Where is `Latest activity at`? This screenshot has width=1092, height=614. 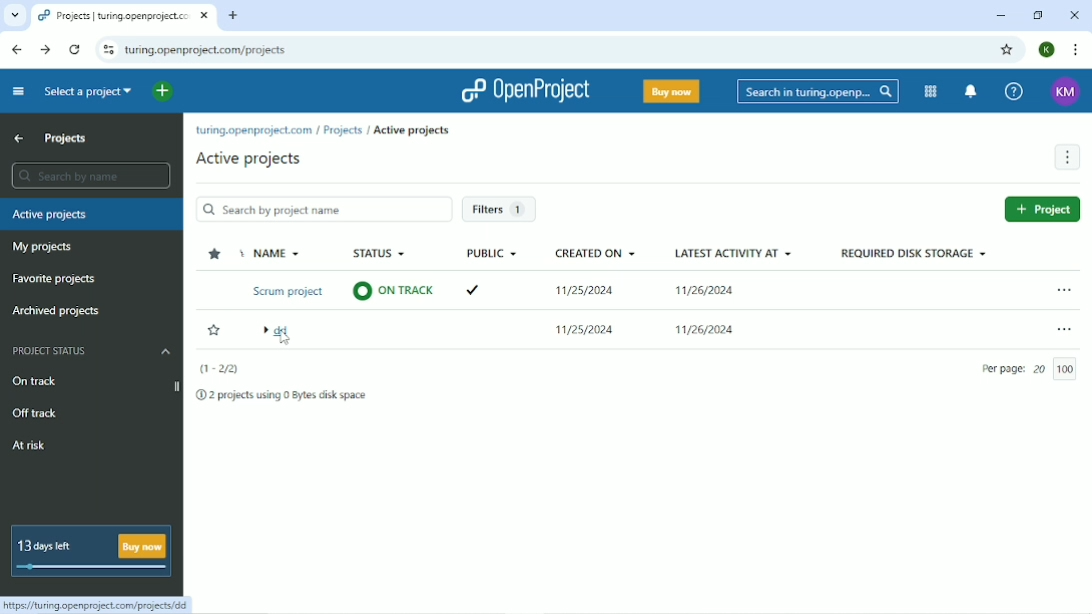
Latest activity at is located at coordinates (735, 252).